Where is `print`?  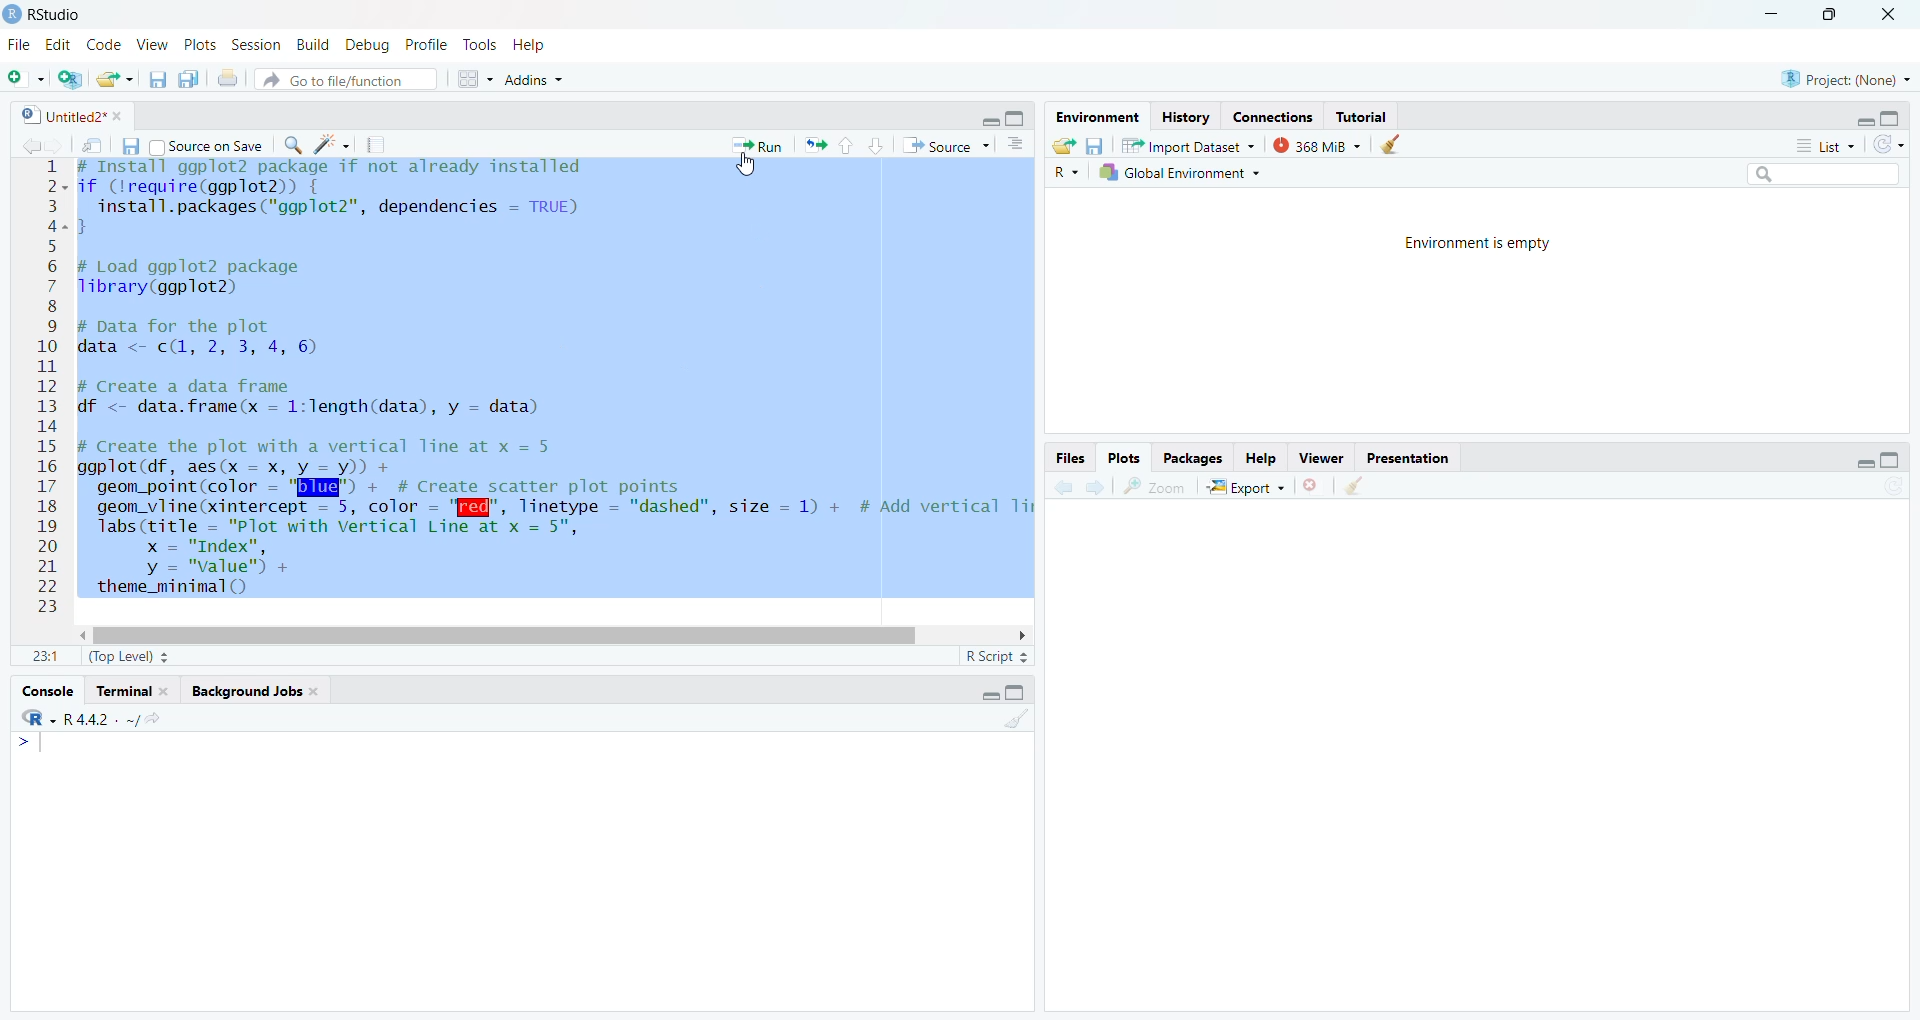
print is located at coordinates (230, 81).